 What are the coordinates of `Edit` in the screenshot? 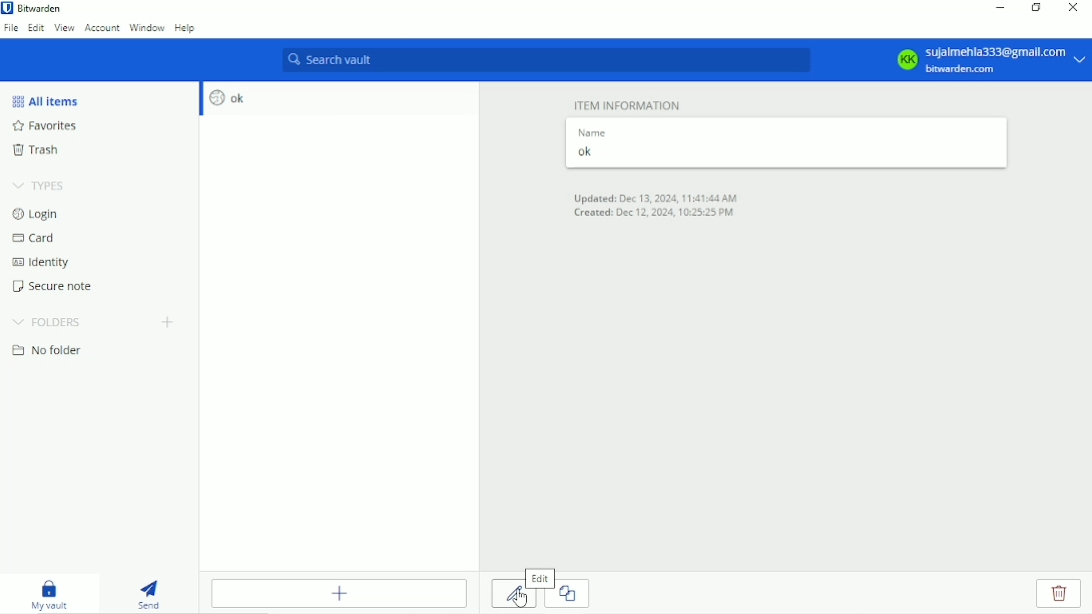 It's located at (509, 593).